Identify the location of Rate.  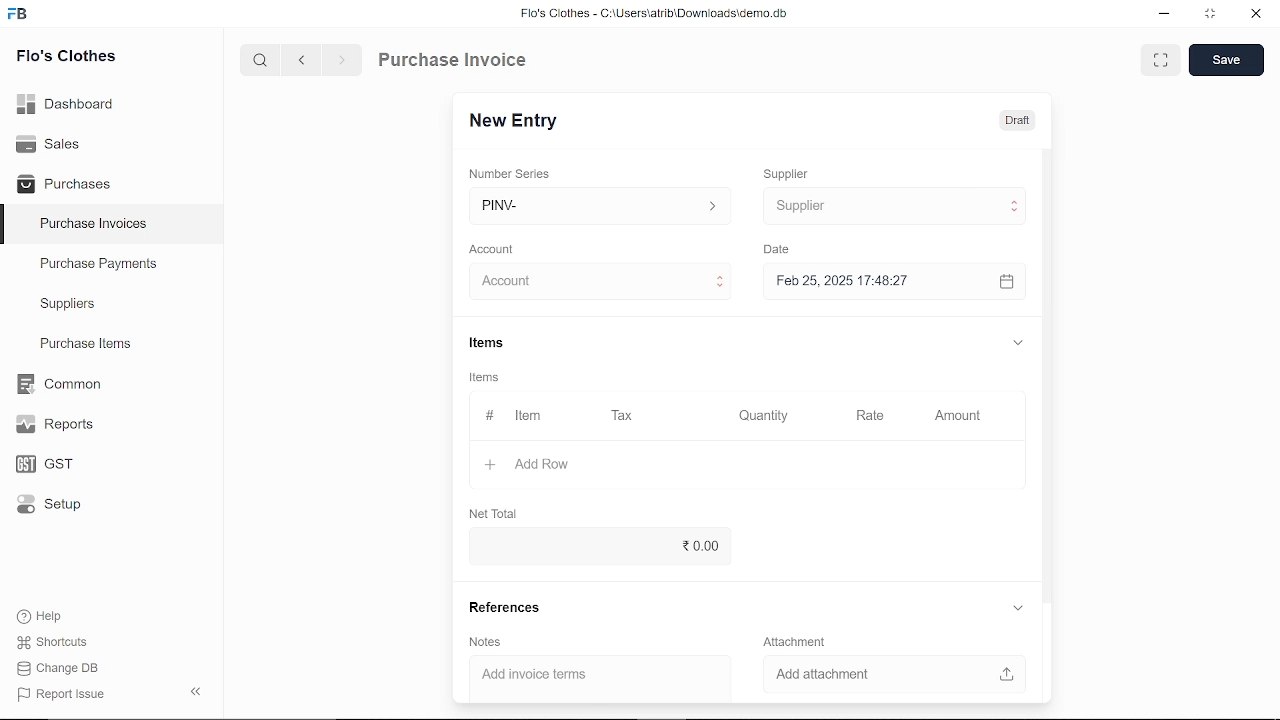
(869, 413).